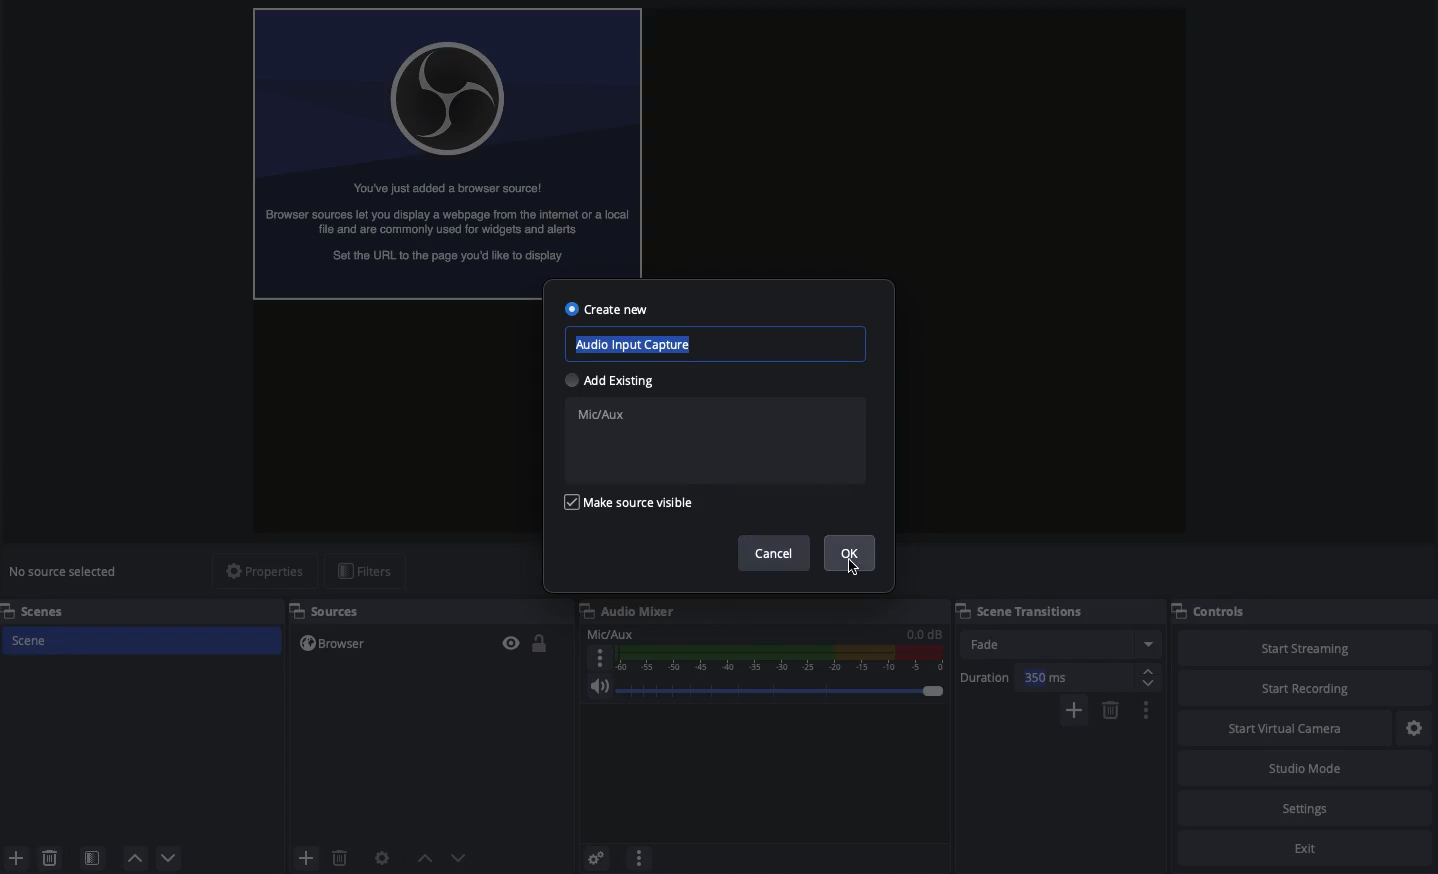 Image resolution: width=1438 pixels, height=874 pixels. Describe the element at coordinates (309, 857) in the screenshot. I see `Click add source` at that location.